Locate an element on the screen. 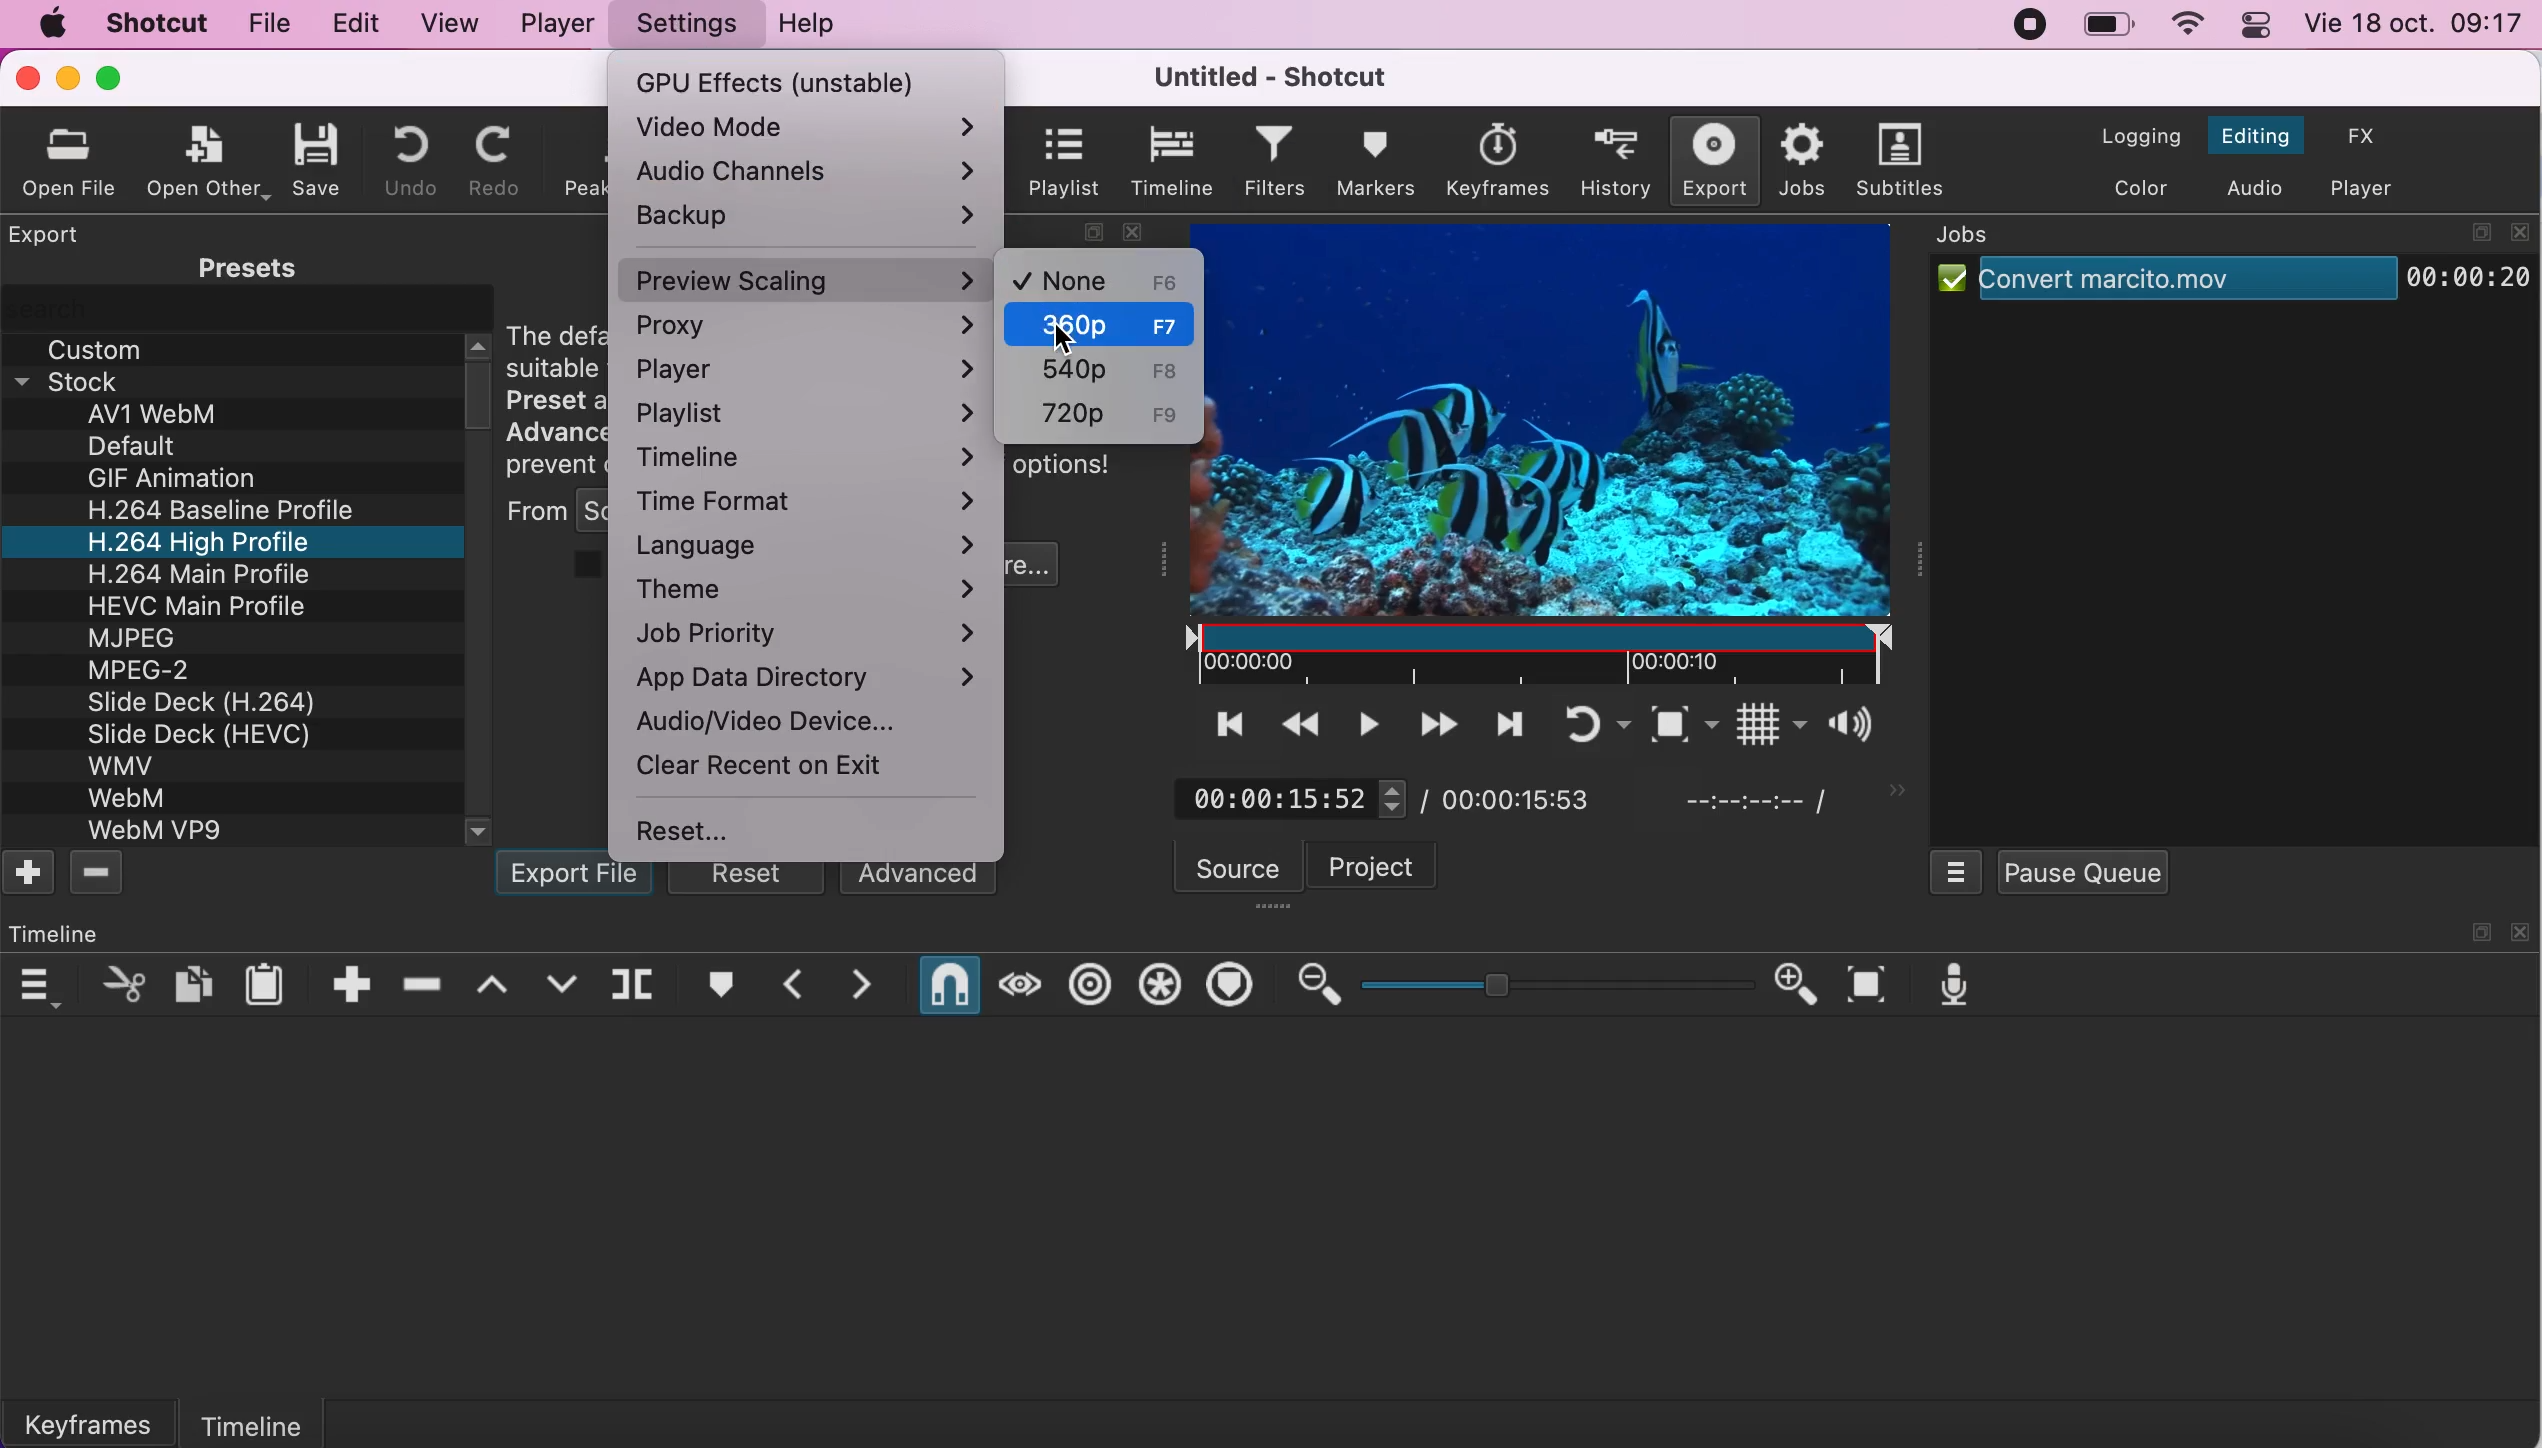 The height and width of the screenshot is (1448, 2542). stock is located at coordinates (92, 379).